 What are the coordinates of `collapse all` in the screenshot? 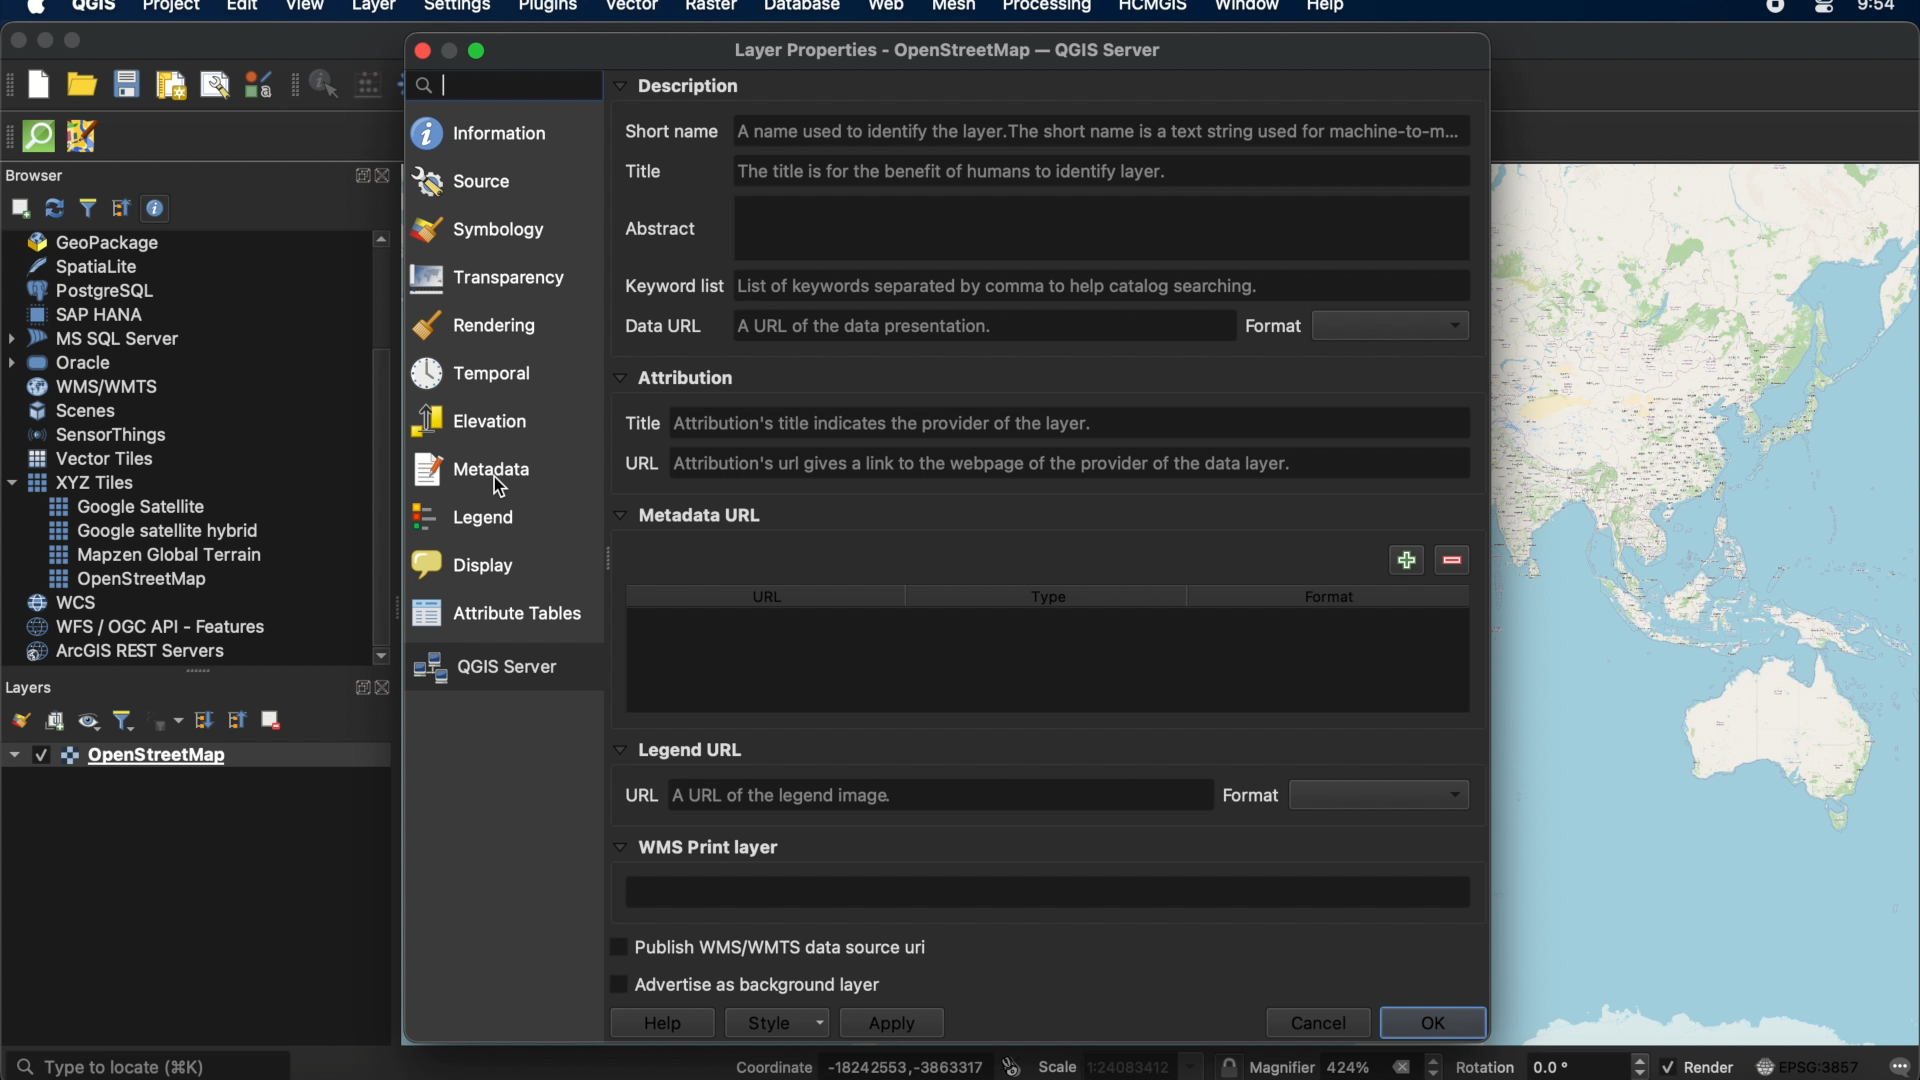 It's located at (121, 209).